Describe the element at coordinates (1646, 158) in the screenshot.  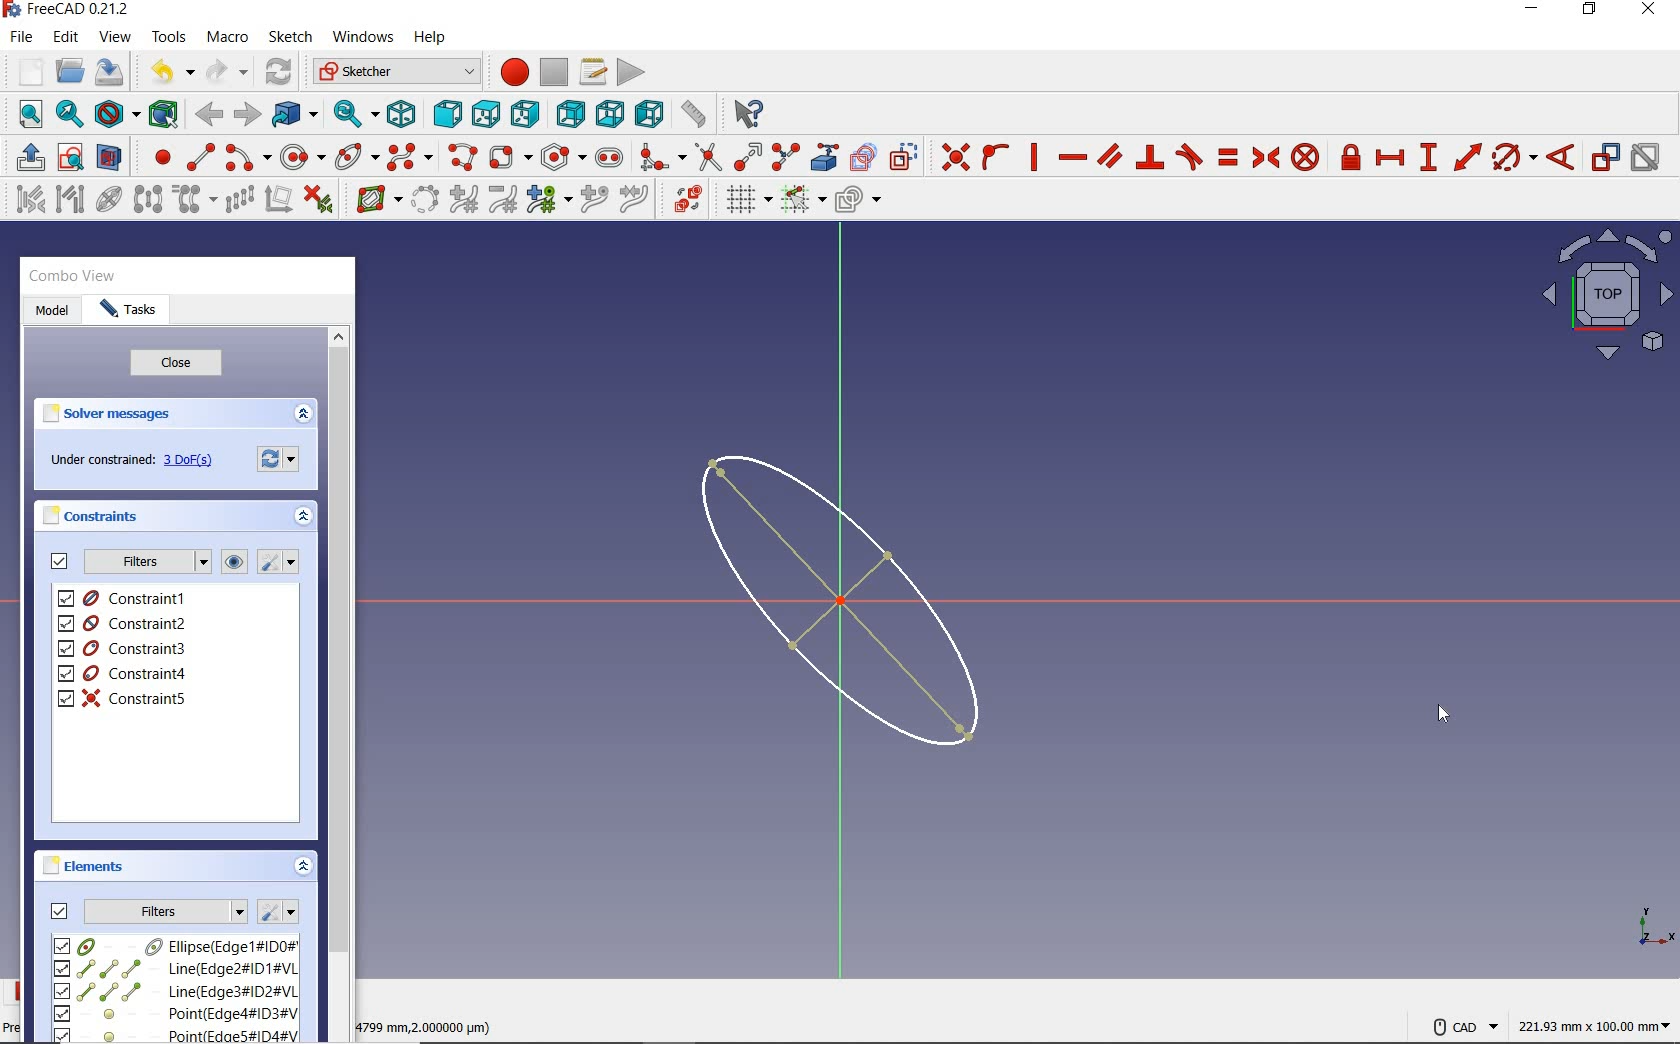
I see `activate/deactivate constraint` at that location.